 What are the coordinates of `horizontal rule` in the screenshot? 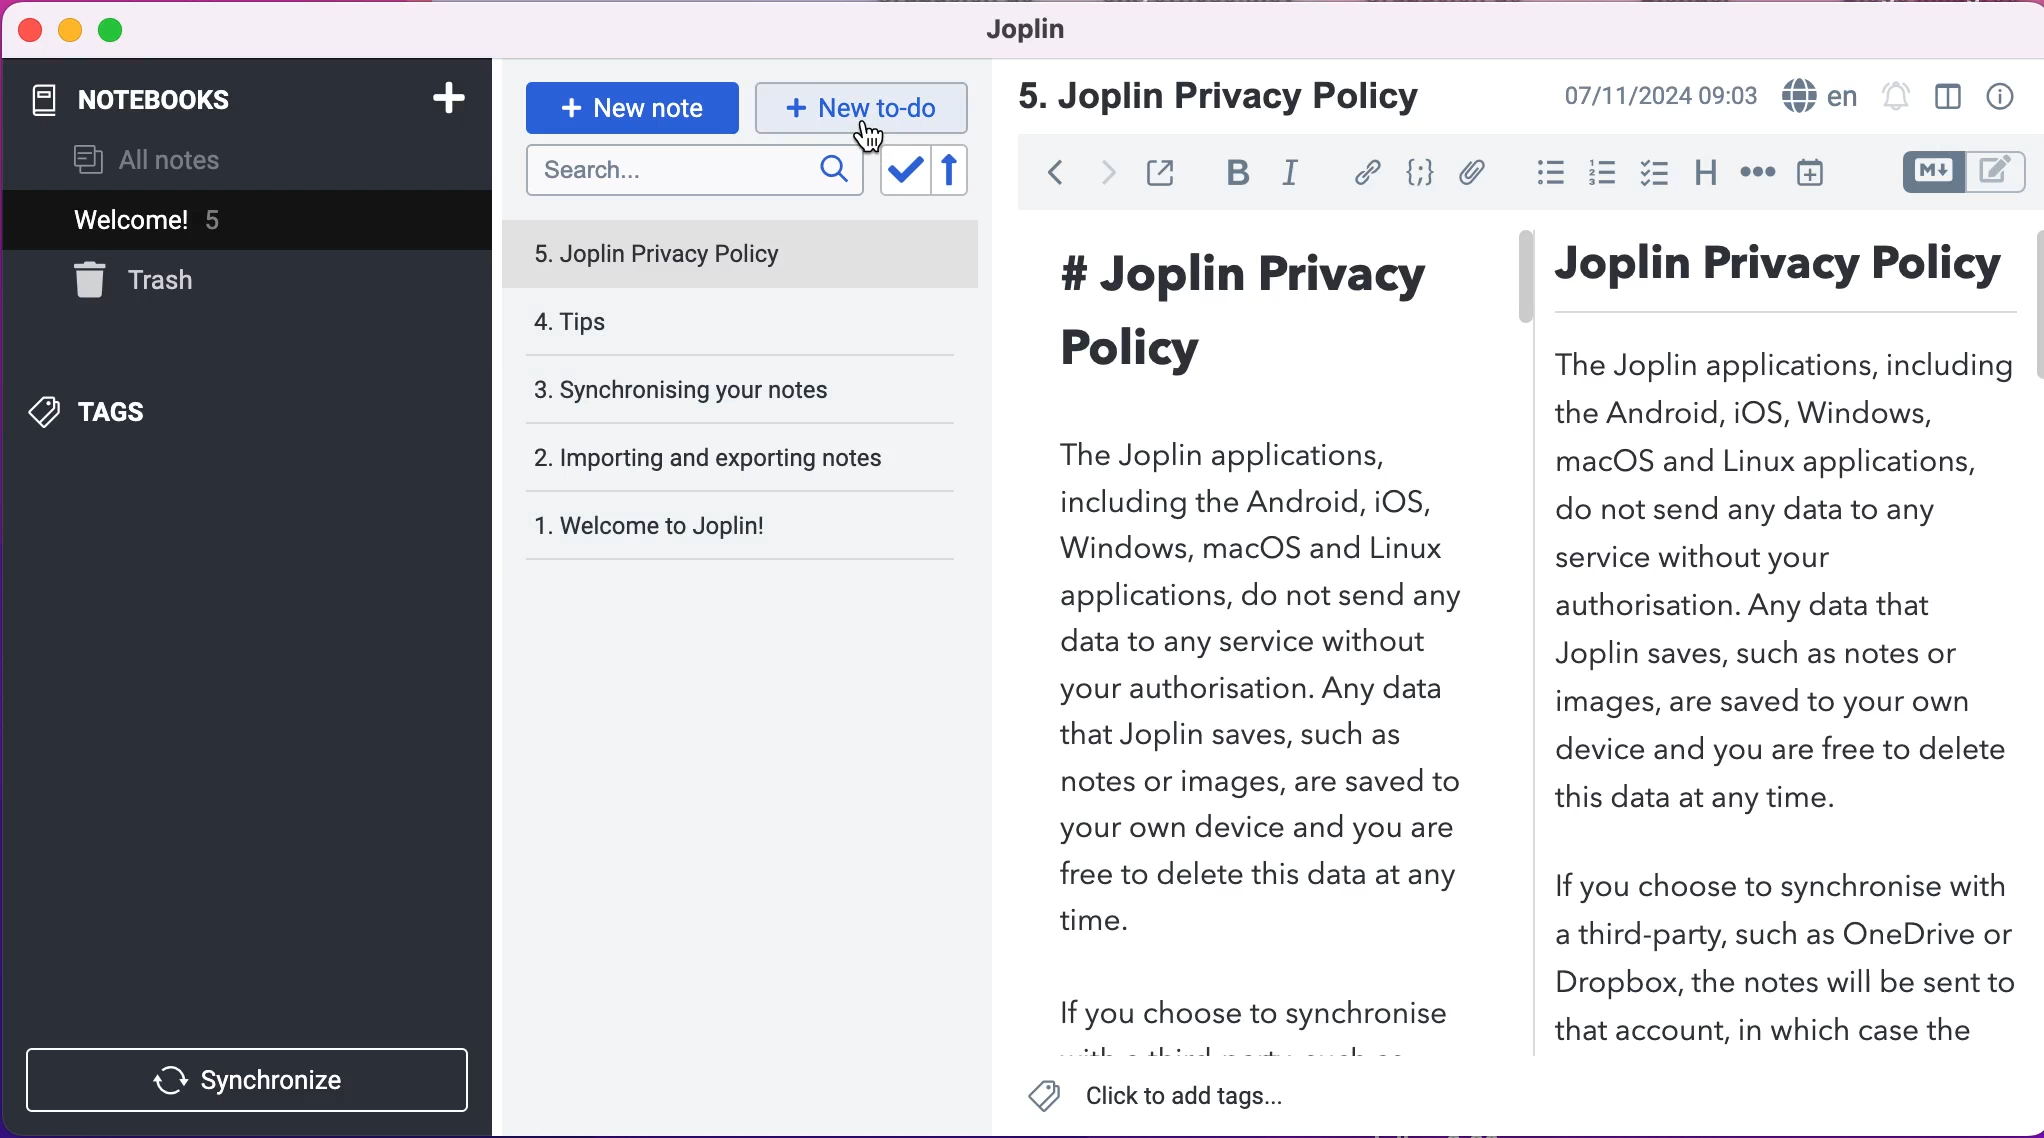 It's located at (1754, 180).